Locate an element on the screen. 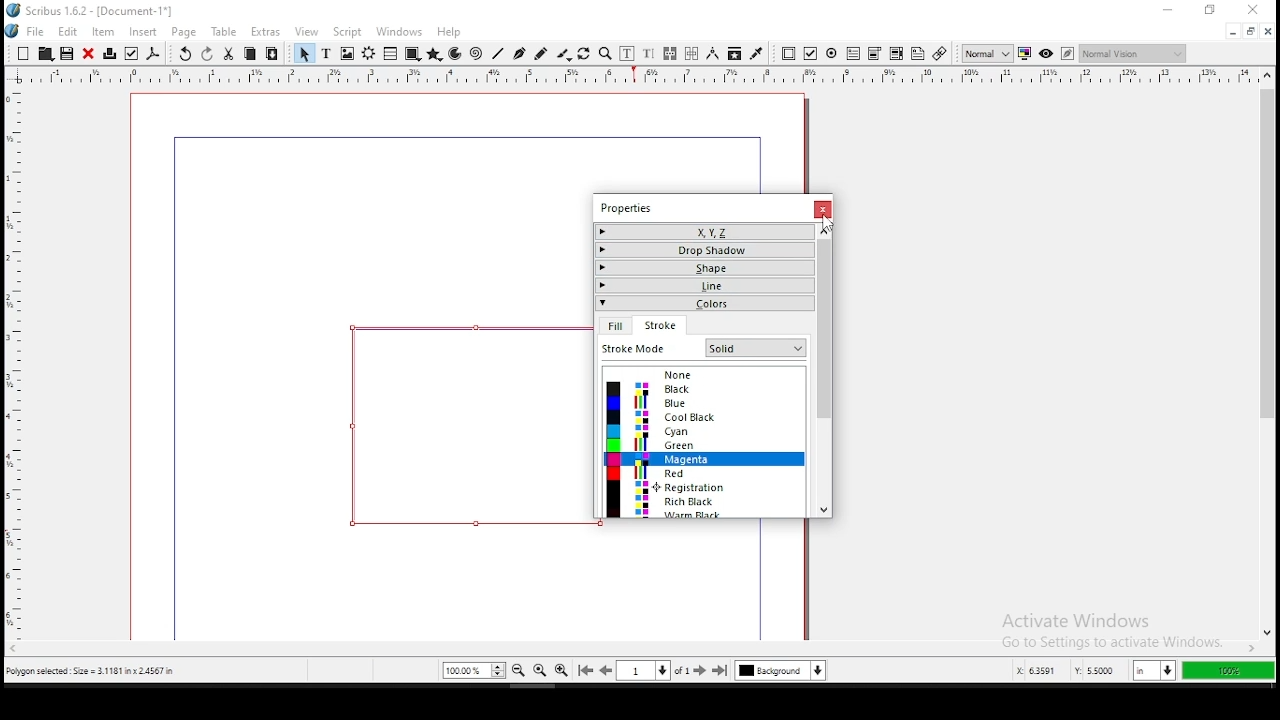 The image size is (1280, 720). preview mode is located at coordinates (1044, 53).